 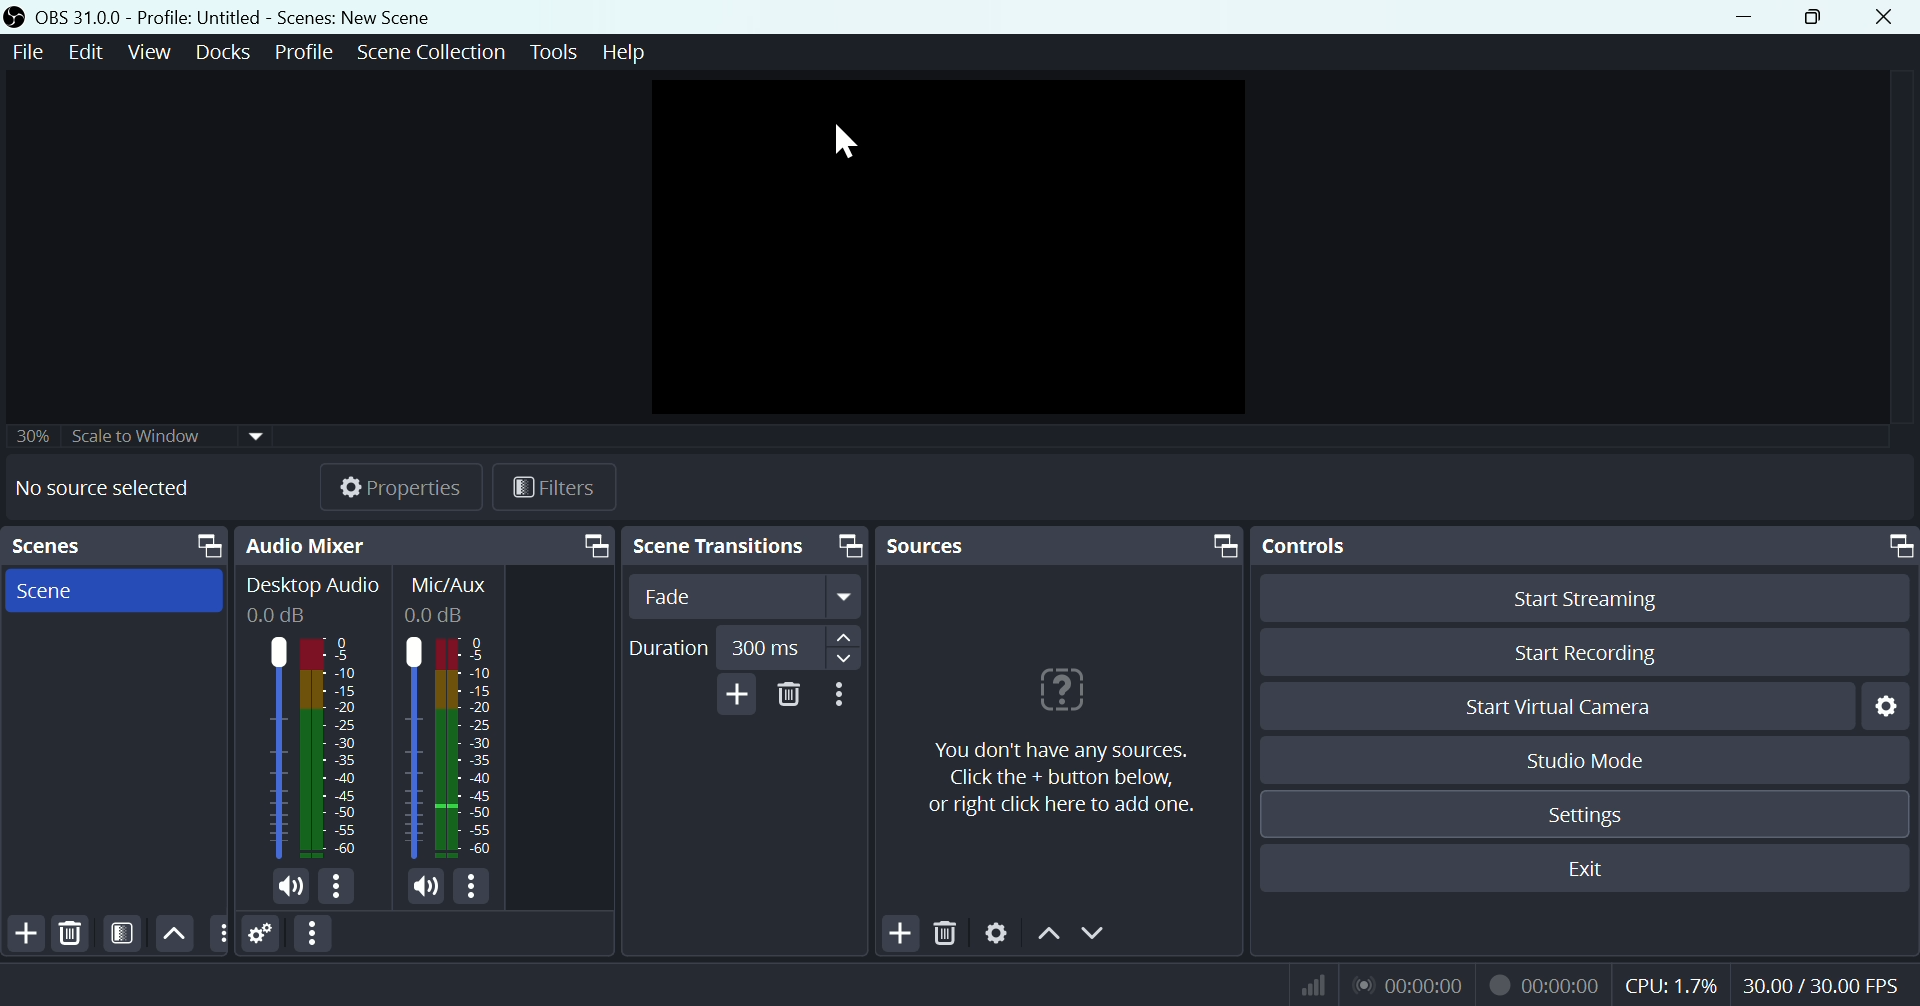 What do you see at coordinates (787, 708) in the screenshot?
I see `Delete` at bounding box center [787, 708].